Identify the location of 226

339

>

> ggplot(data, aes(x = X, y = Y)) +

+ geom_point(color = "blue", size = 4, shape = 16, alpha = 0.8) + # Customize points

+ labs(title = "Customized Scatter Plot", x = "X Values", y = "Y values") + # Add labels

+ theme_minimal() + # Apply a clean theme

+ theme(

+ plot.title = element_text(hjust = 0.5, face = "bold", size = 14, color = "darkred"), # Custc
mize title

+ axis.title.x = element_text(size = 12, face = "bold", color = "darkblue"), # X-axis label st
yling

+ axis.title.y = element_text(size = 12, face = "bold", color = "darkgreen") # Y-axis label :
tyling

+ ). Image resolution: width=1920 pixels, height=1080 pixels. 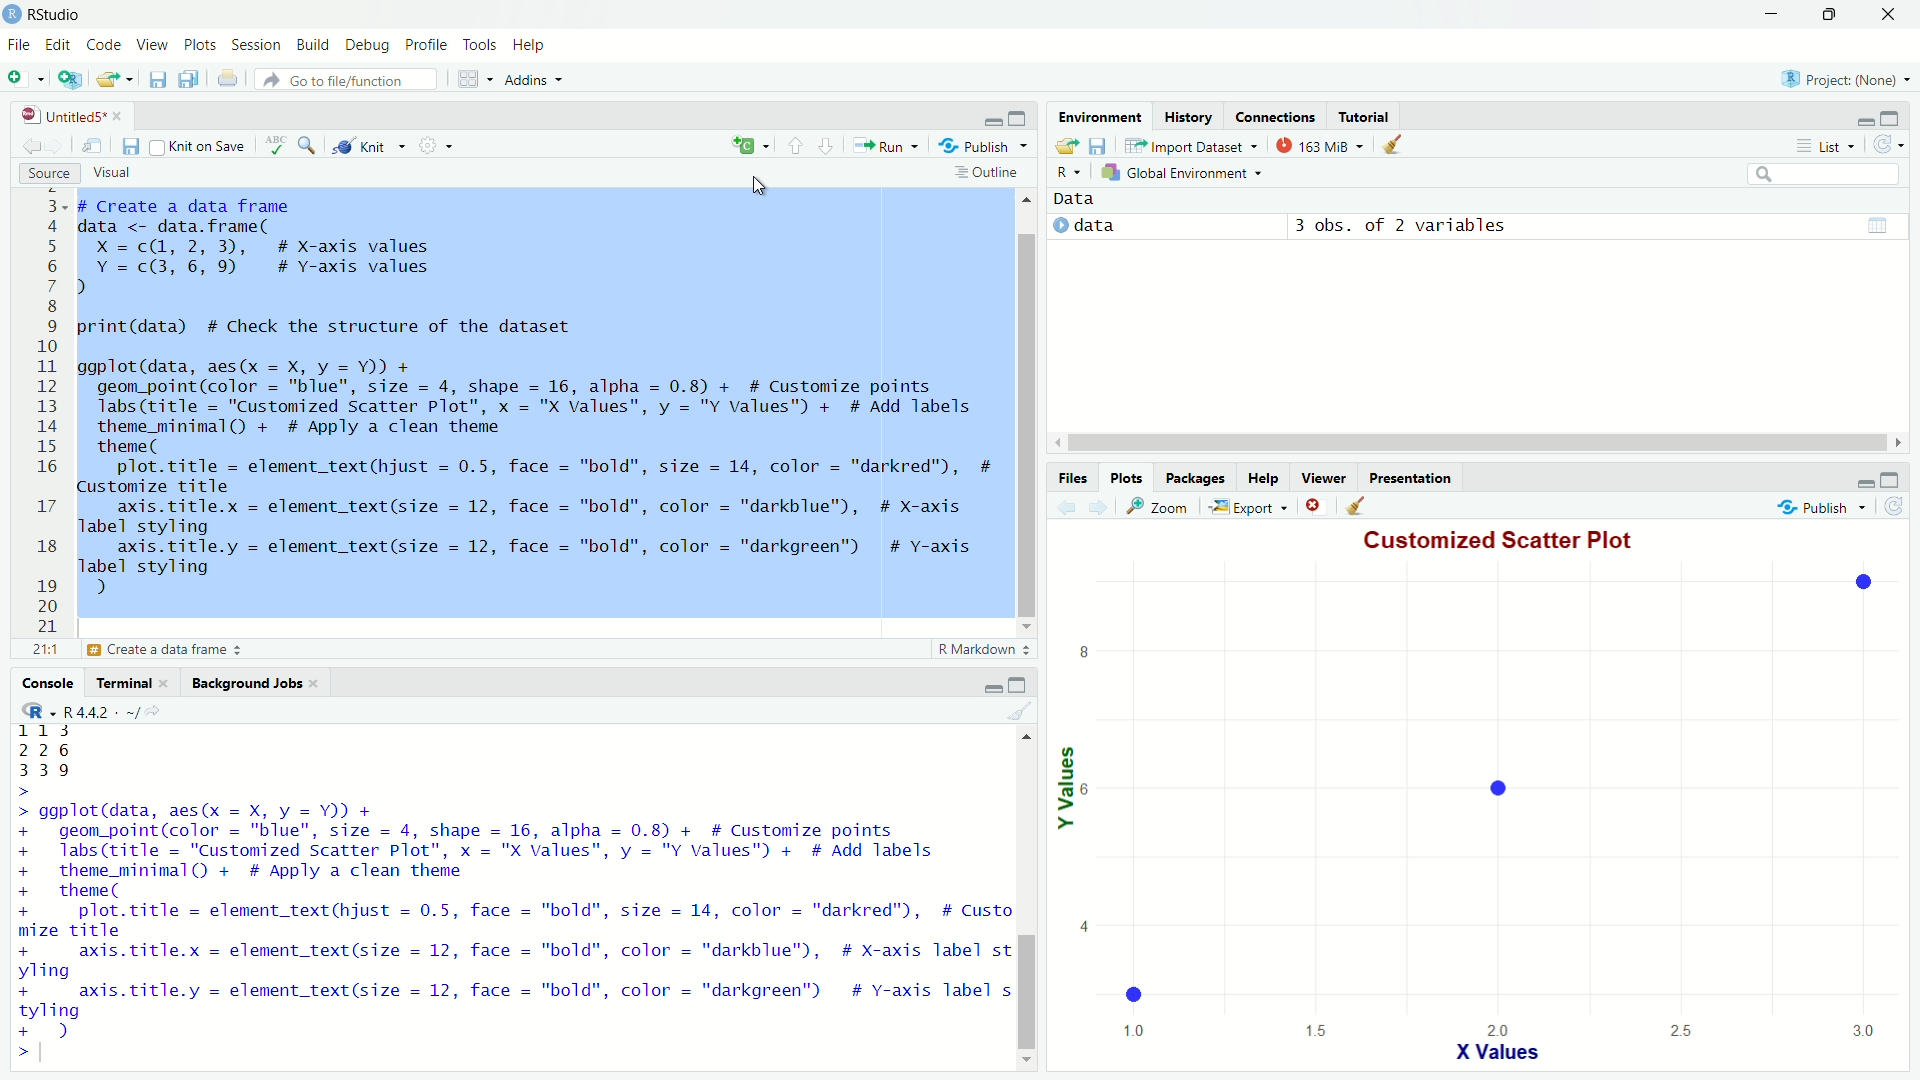
(508, 882).